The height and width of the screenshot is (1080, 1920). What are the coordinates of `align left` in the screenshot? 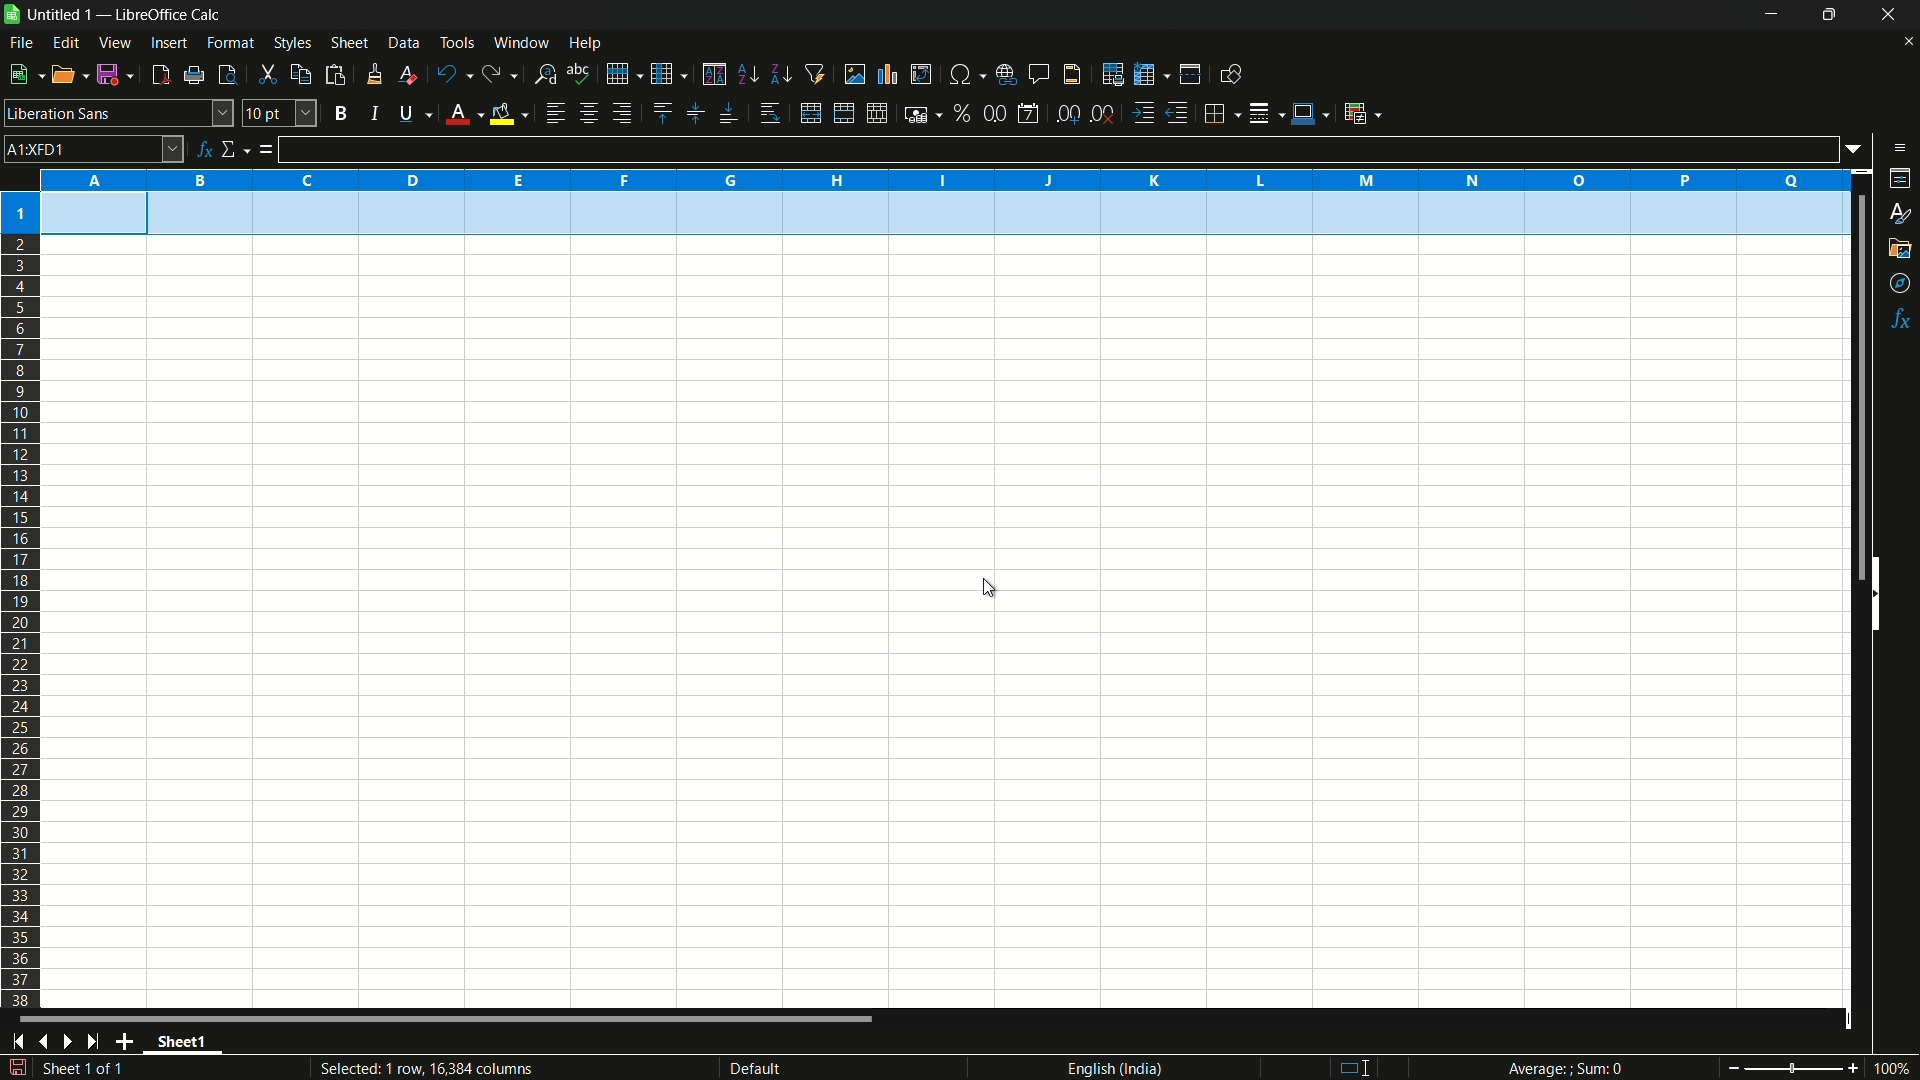 It's located at (554, 114).